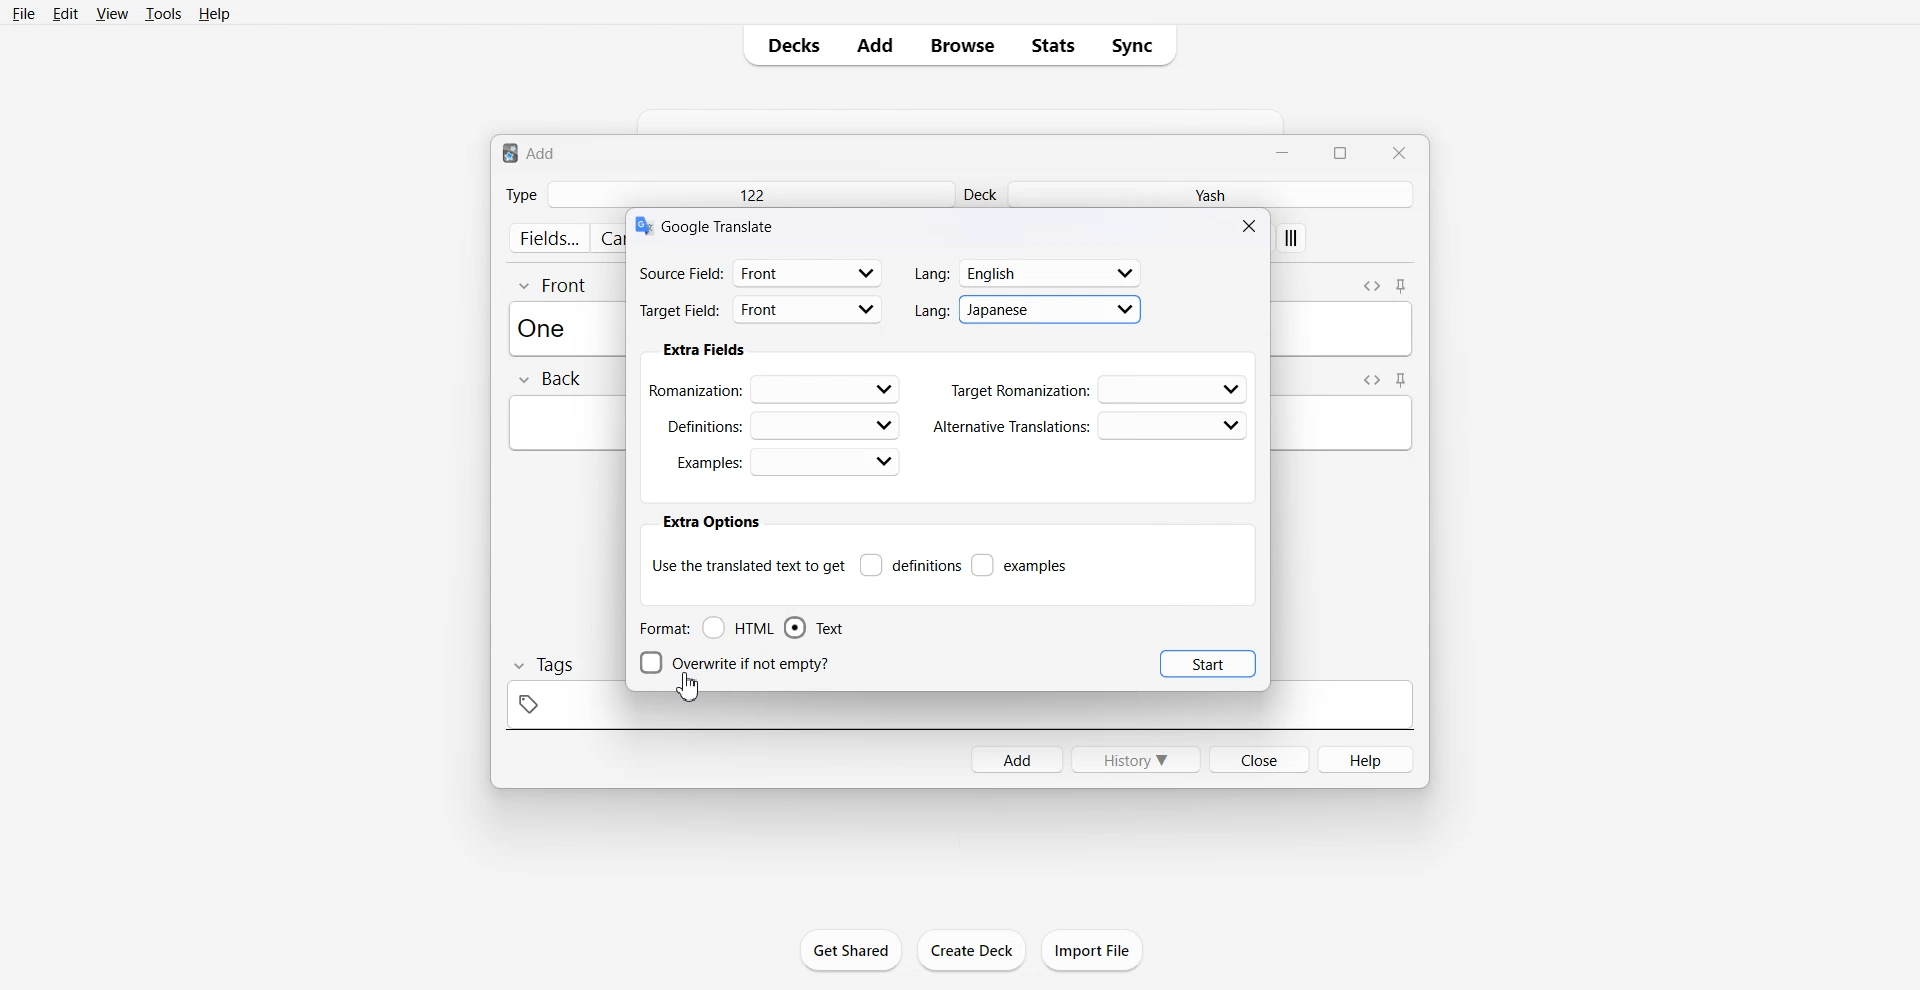  What do you see at coordinates (710, 522) in the screenshot?
I see `extra options` at bounding box center [710, 522].